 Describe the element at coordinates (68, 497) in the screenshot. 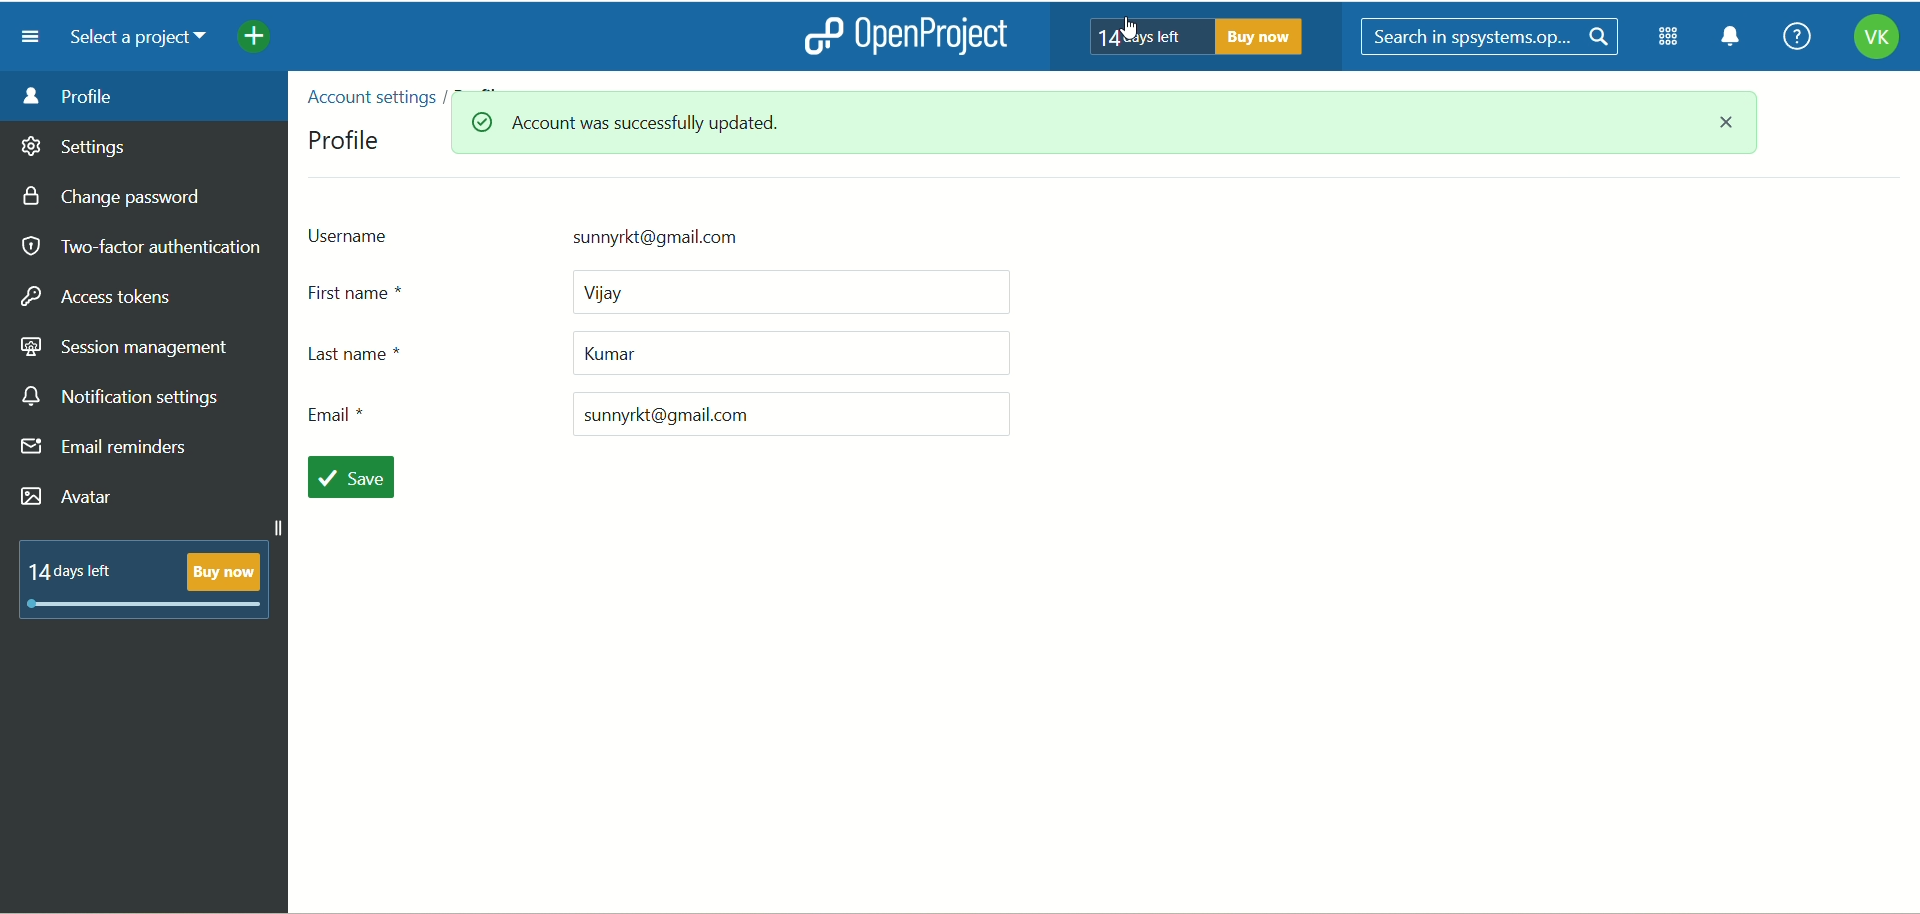

I see `avatar` at that location.